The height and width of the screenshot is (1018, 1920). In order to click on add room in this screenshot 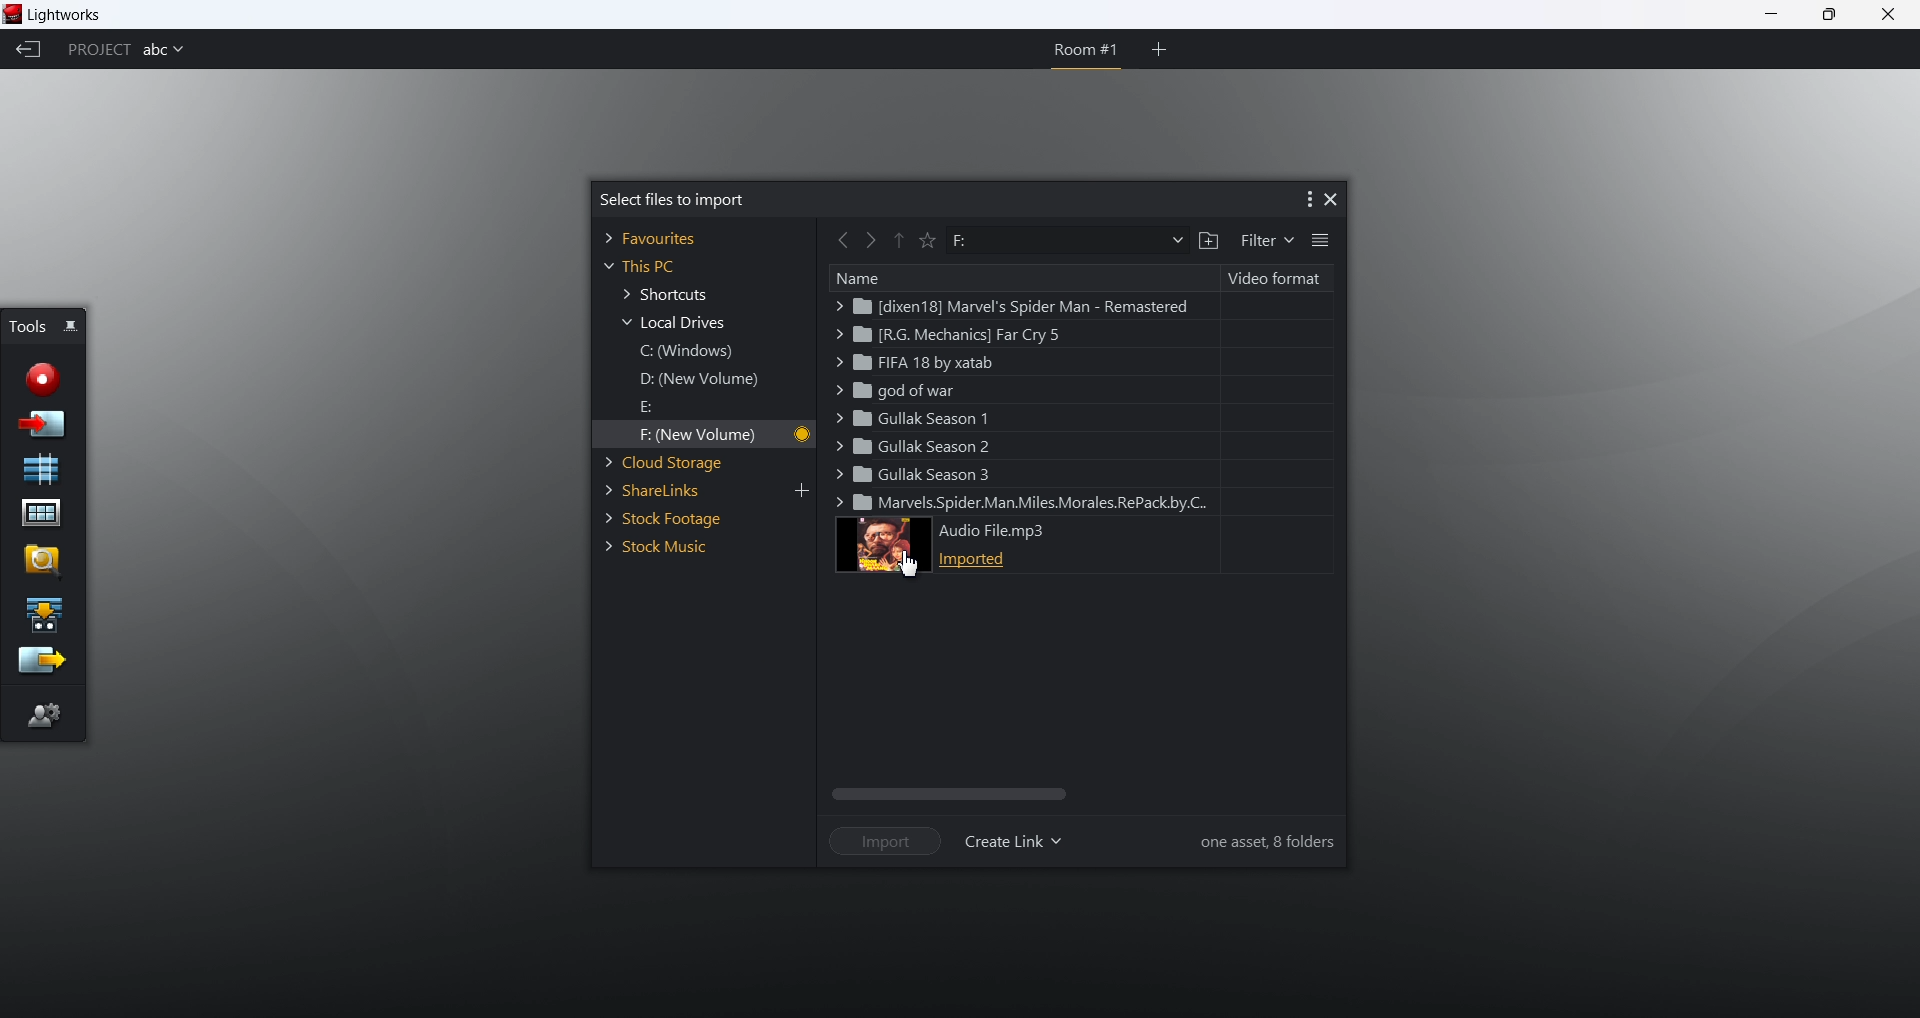, I will do `click(1159, 49)`.